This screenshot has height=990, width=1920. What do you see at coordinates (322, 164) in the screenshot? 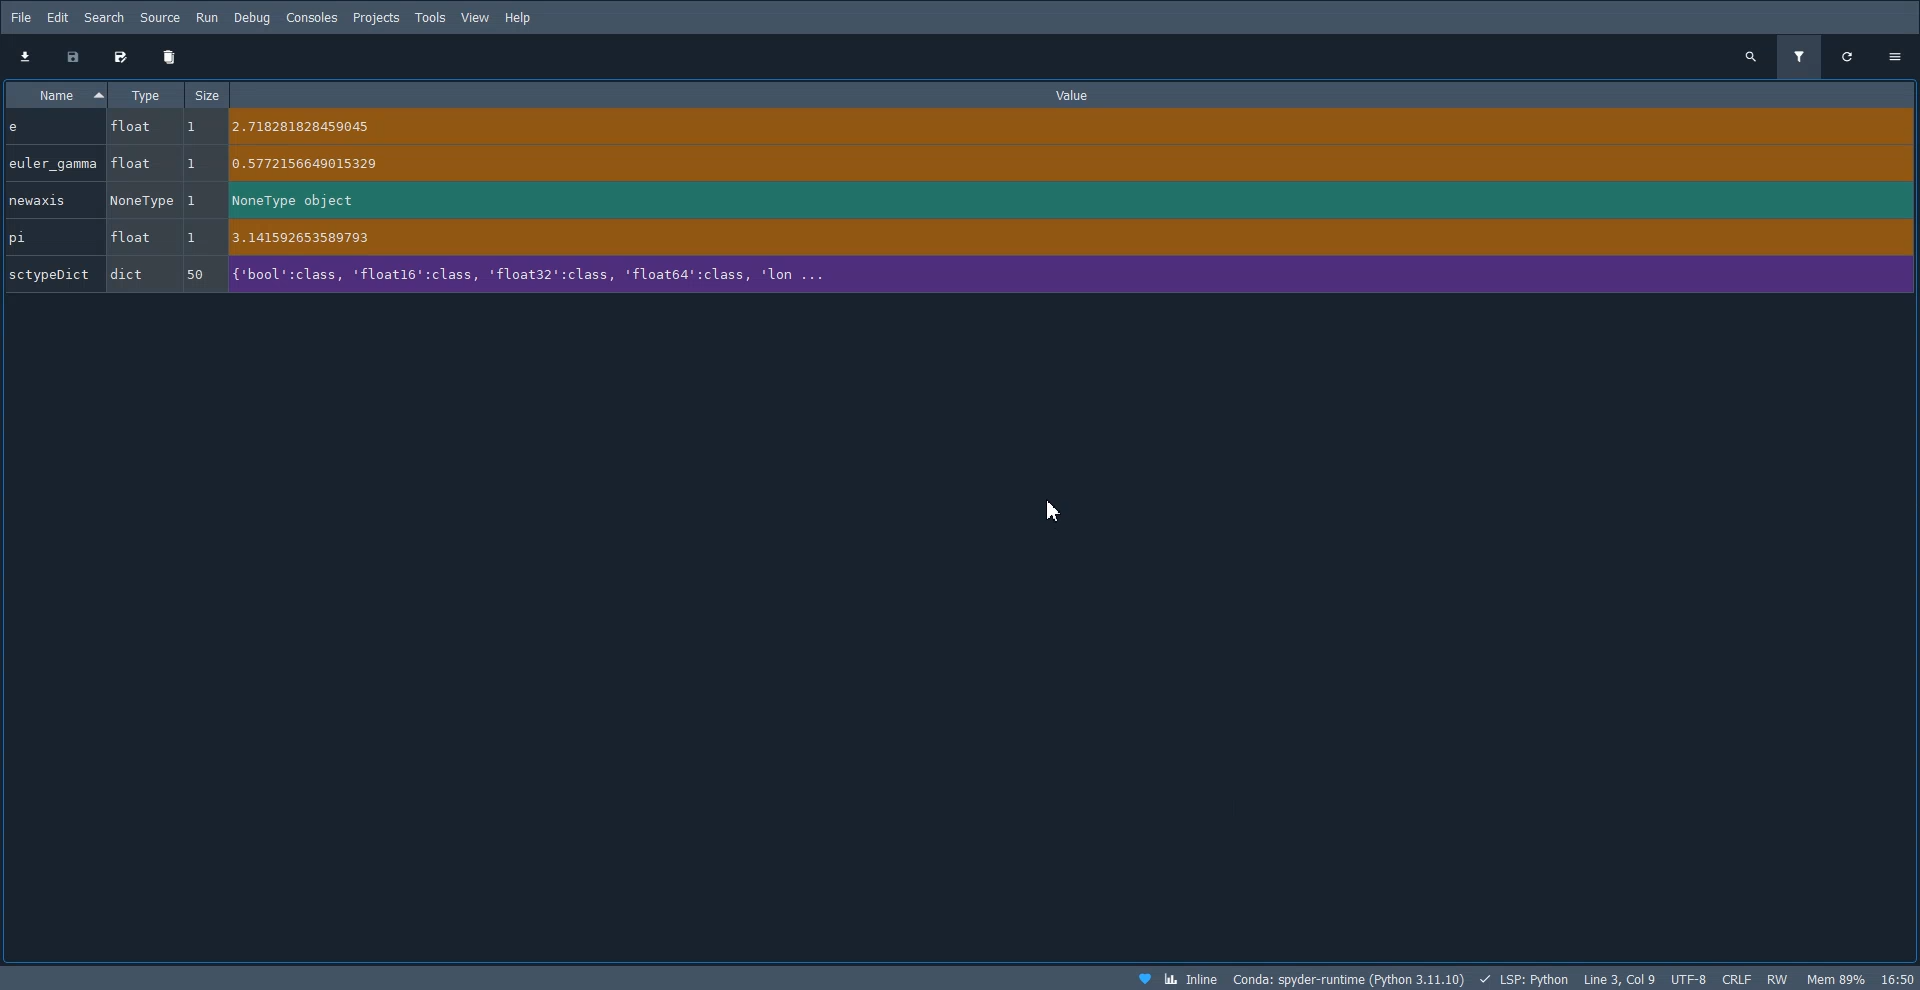
I see `To .5772156649015329` at bounding box center [322, 164].